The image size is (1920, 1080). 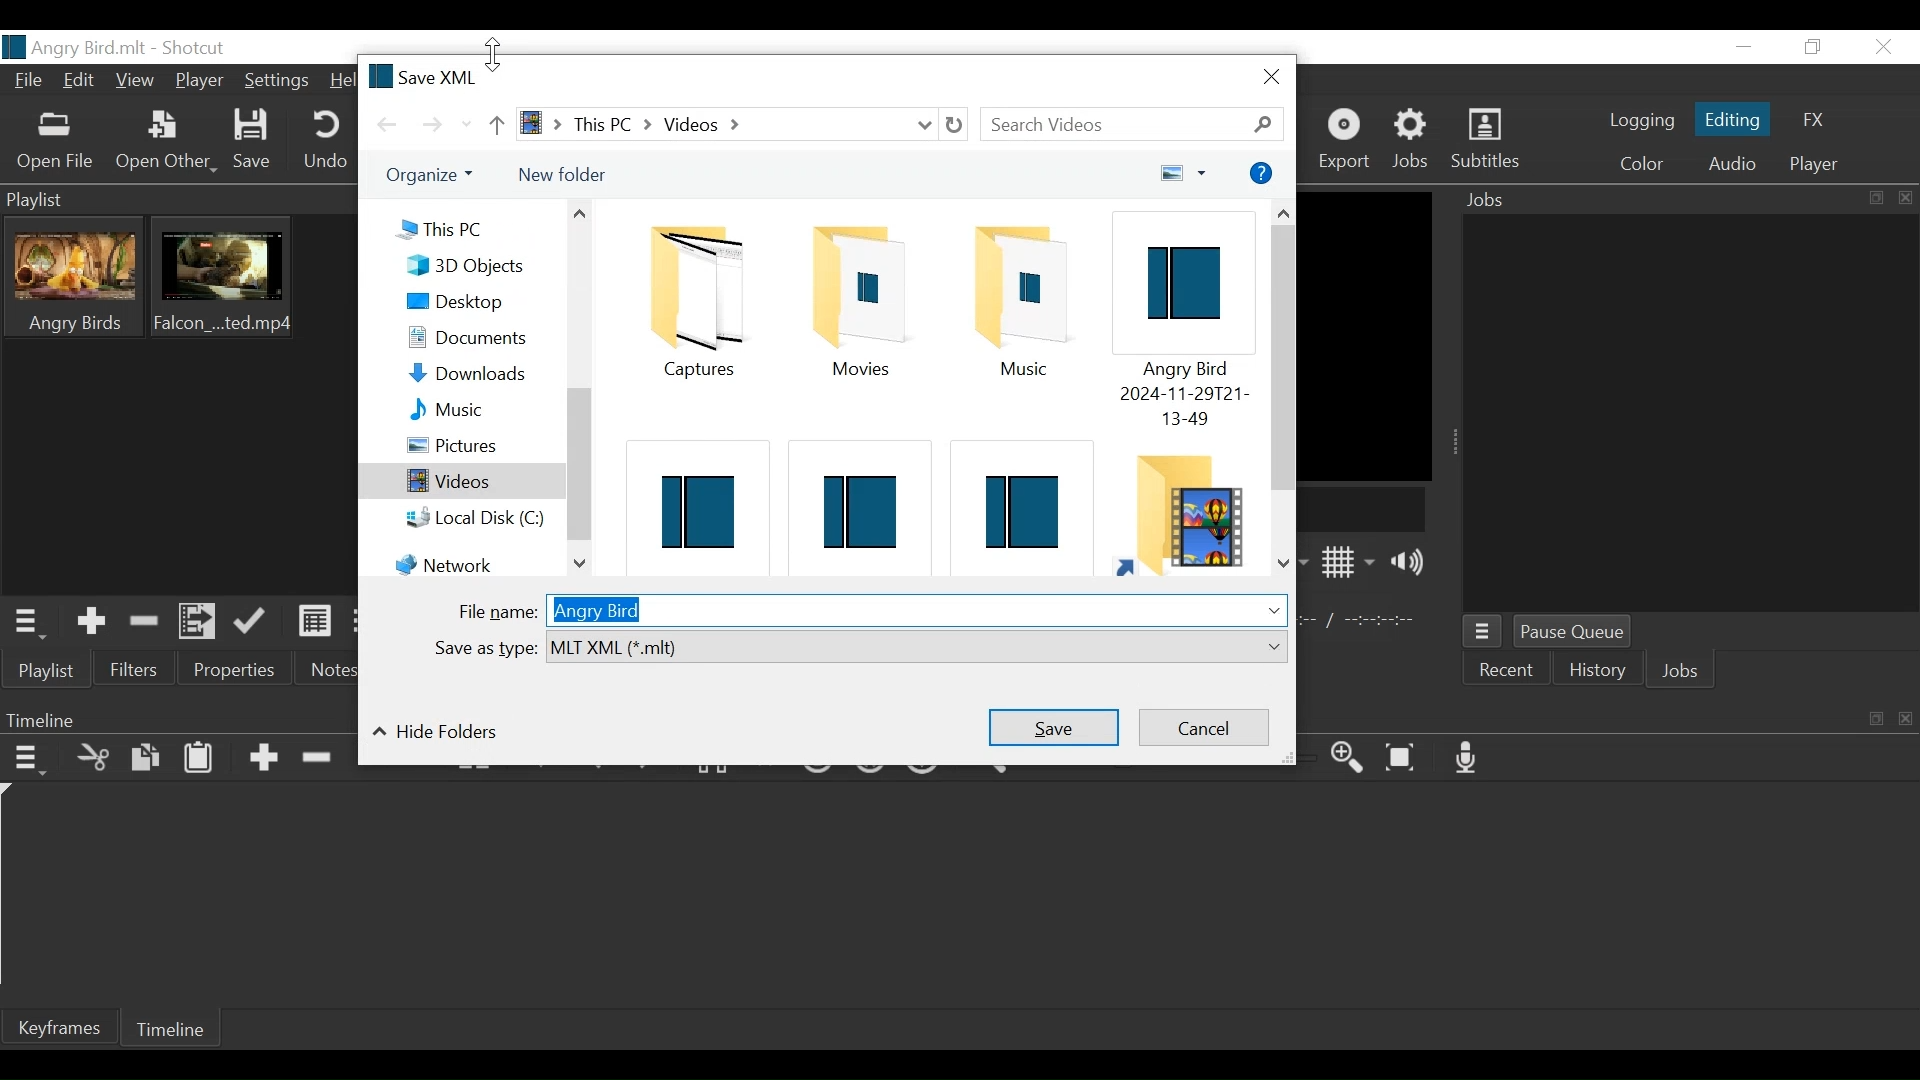 I want to click on Color, so click(x=1641, y=164).